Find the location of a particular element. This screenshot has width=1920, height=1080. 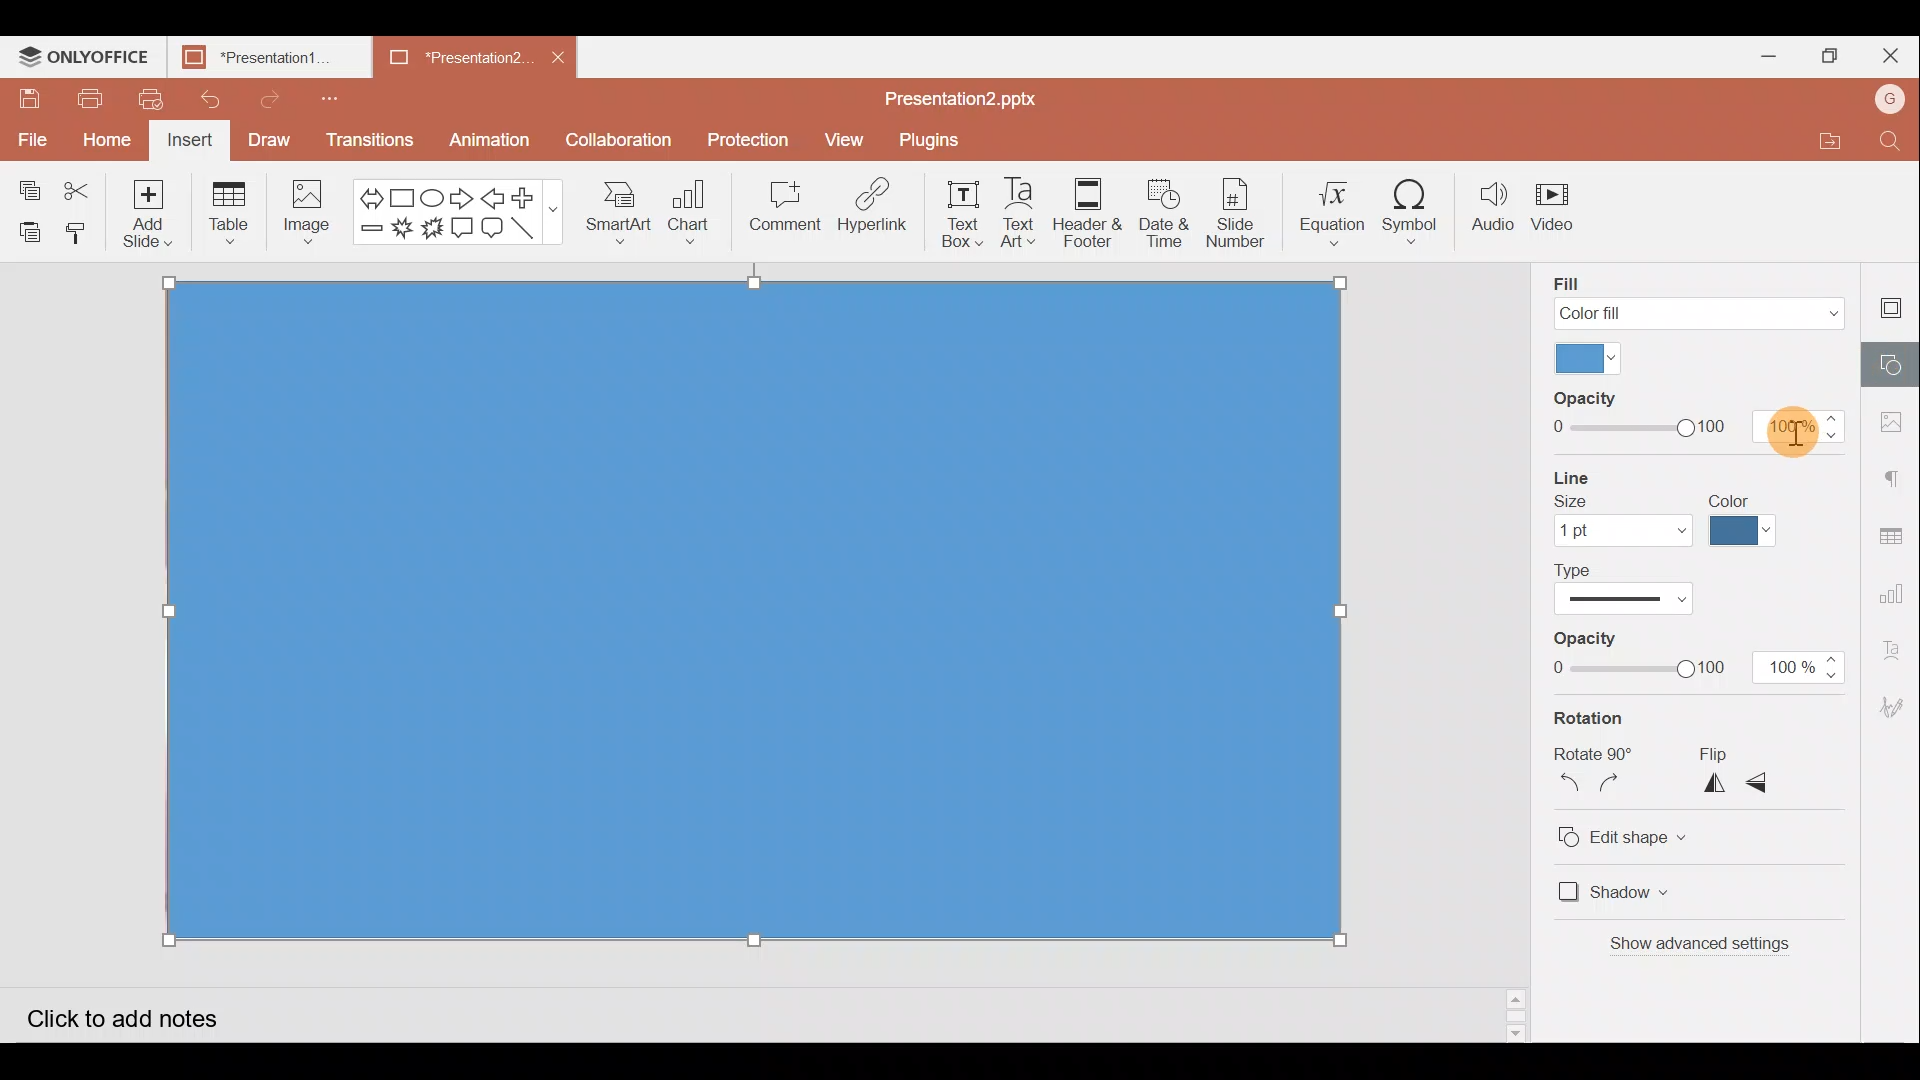

Signature settings is located at coordinates (1896, 704).